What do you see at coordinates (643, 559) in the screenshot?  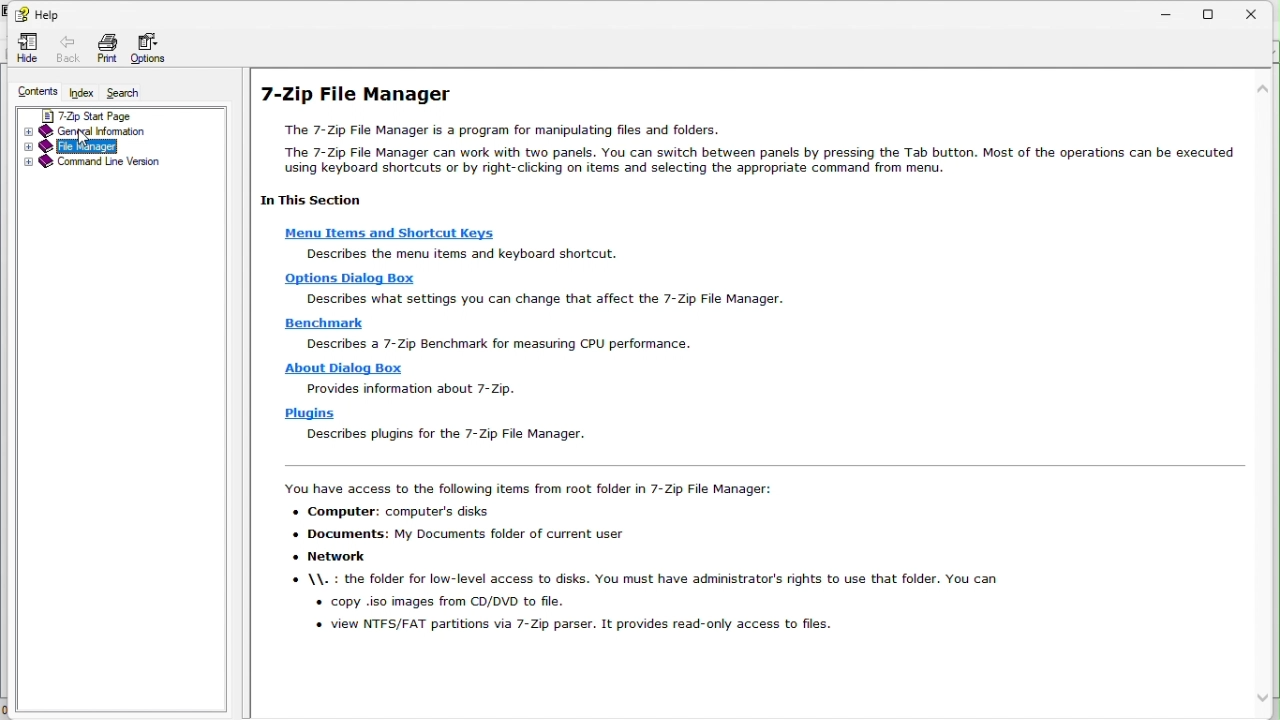 I see `You have access to the following items from root folder in 7-Zip File Manager:
«+ Computer: computer's disks
+ Documents: My Documents folder of current user
« Network
© \\. : the folder for low-level access to disks. You must have administrator's rights to use that folder. You can
+ copy .iso images from CD/DVD to file.
«view NTFS/FAT partitions via 7-Zip parser. It provides read-only access to files.` at bounding box center [643, 559].